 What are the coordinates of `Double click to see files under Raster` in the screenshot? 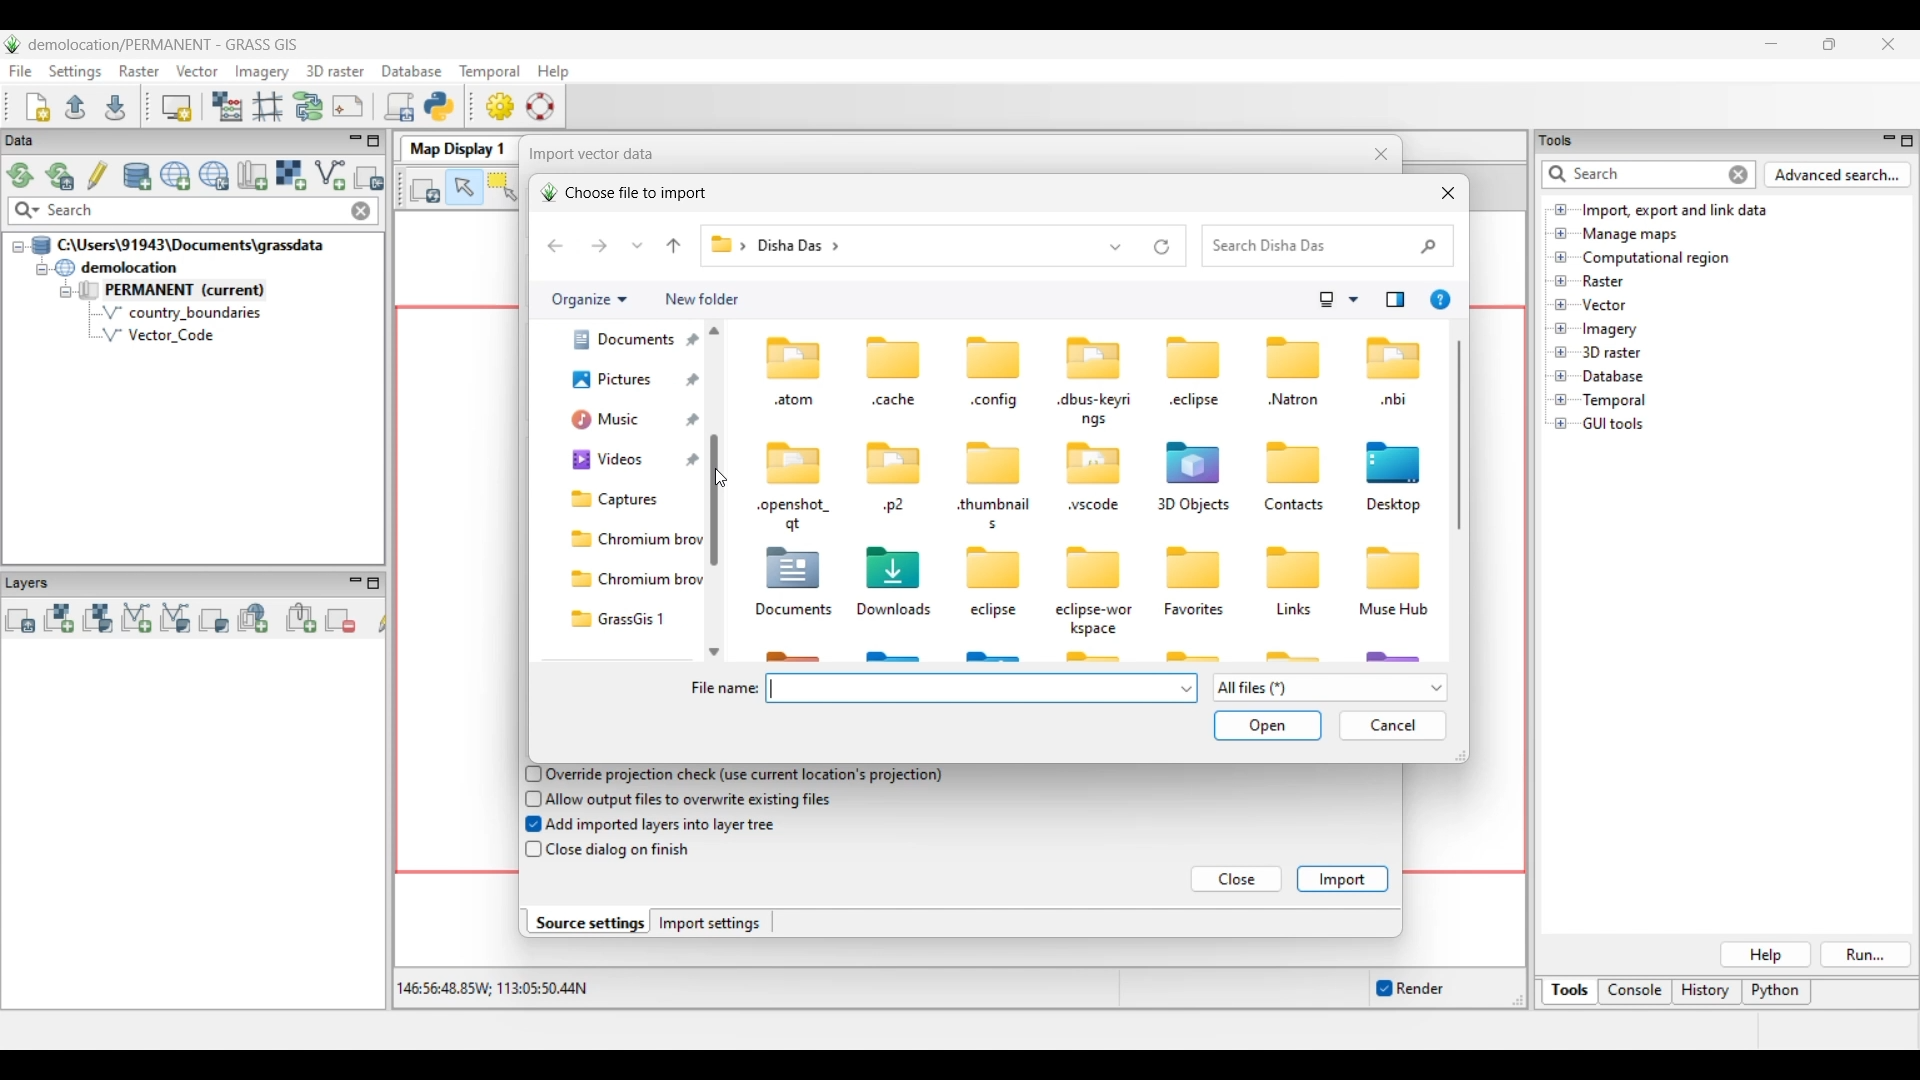 It's located at (1603, 281).